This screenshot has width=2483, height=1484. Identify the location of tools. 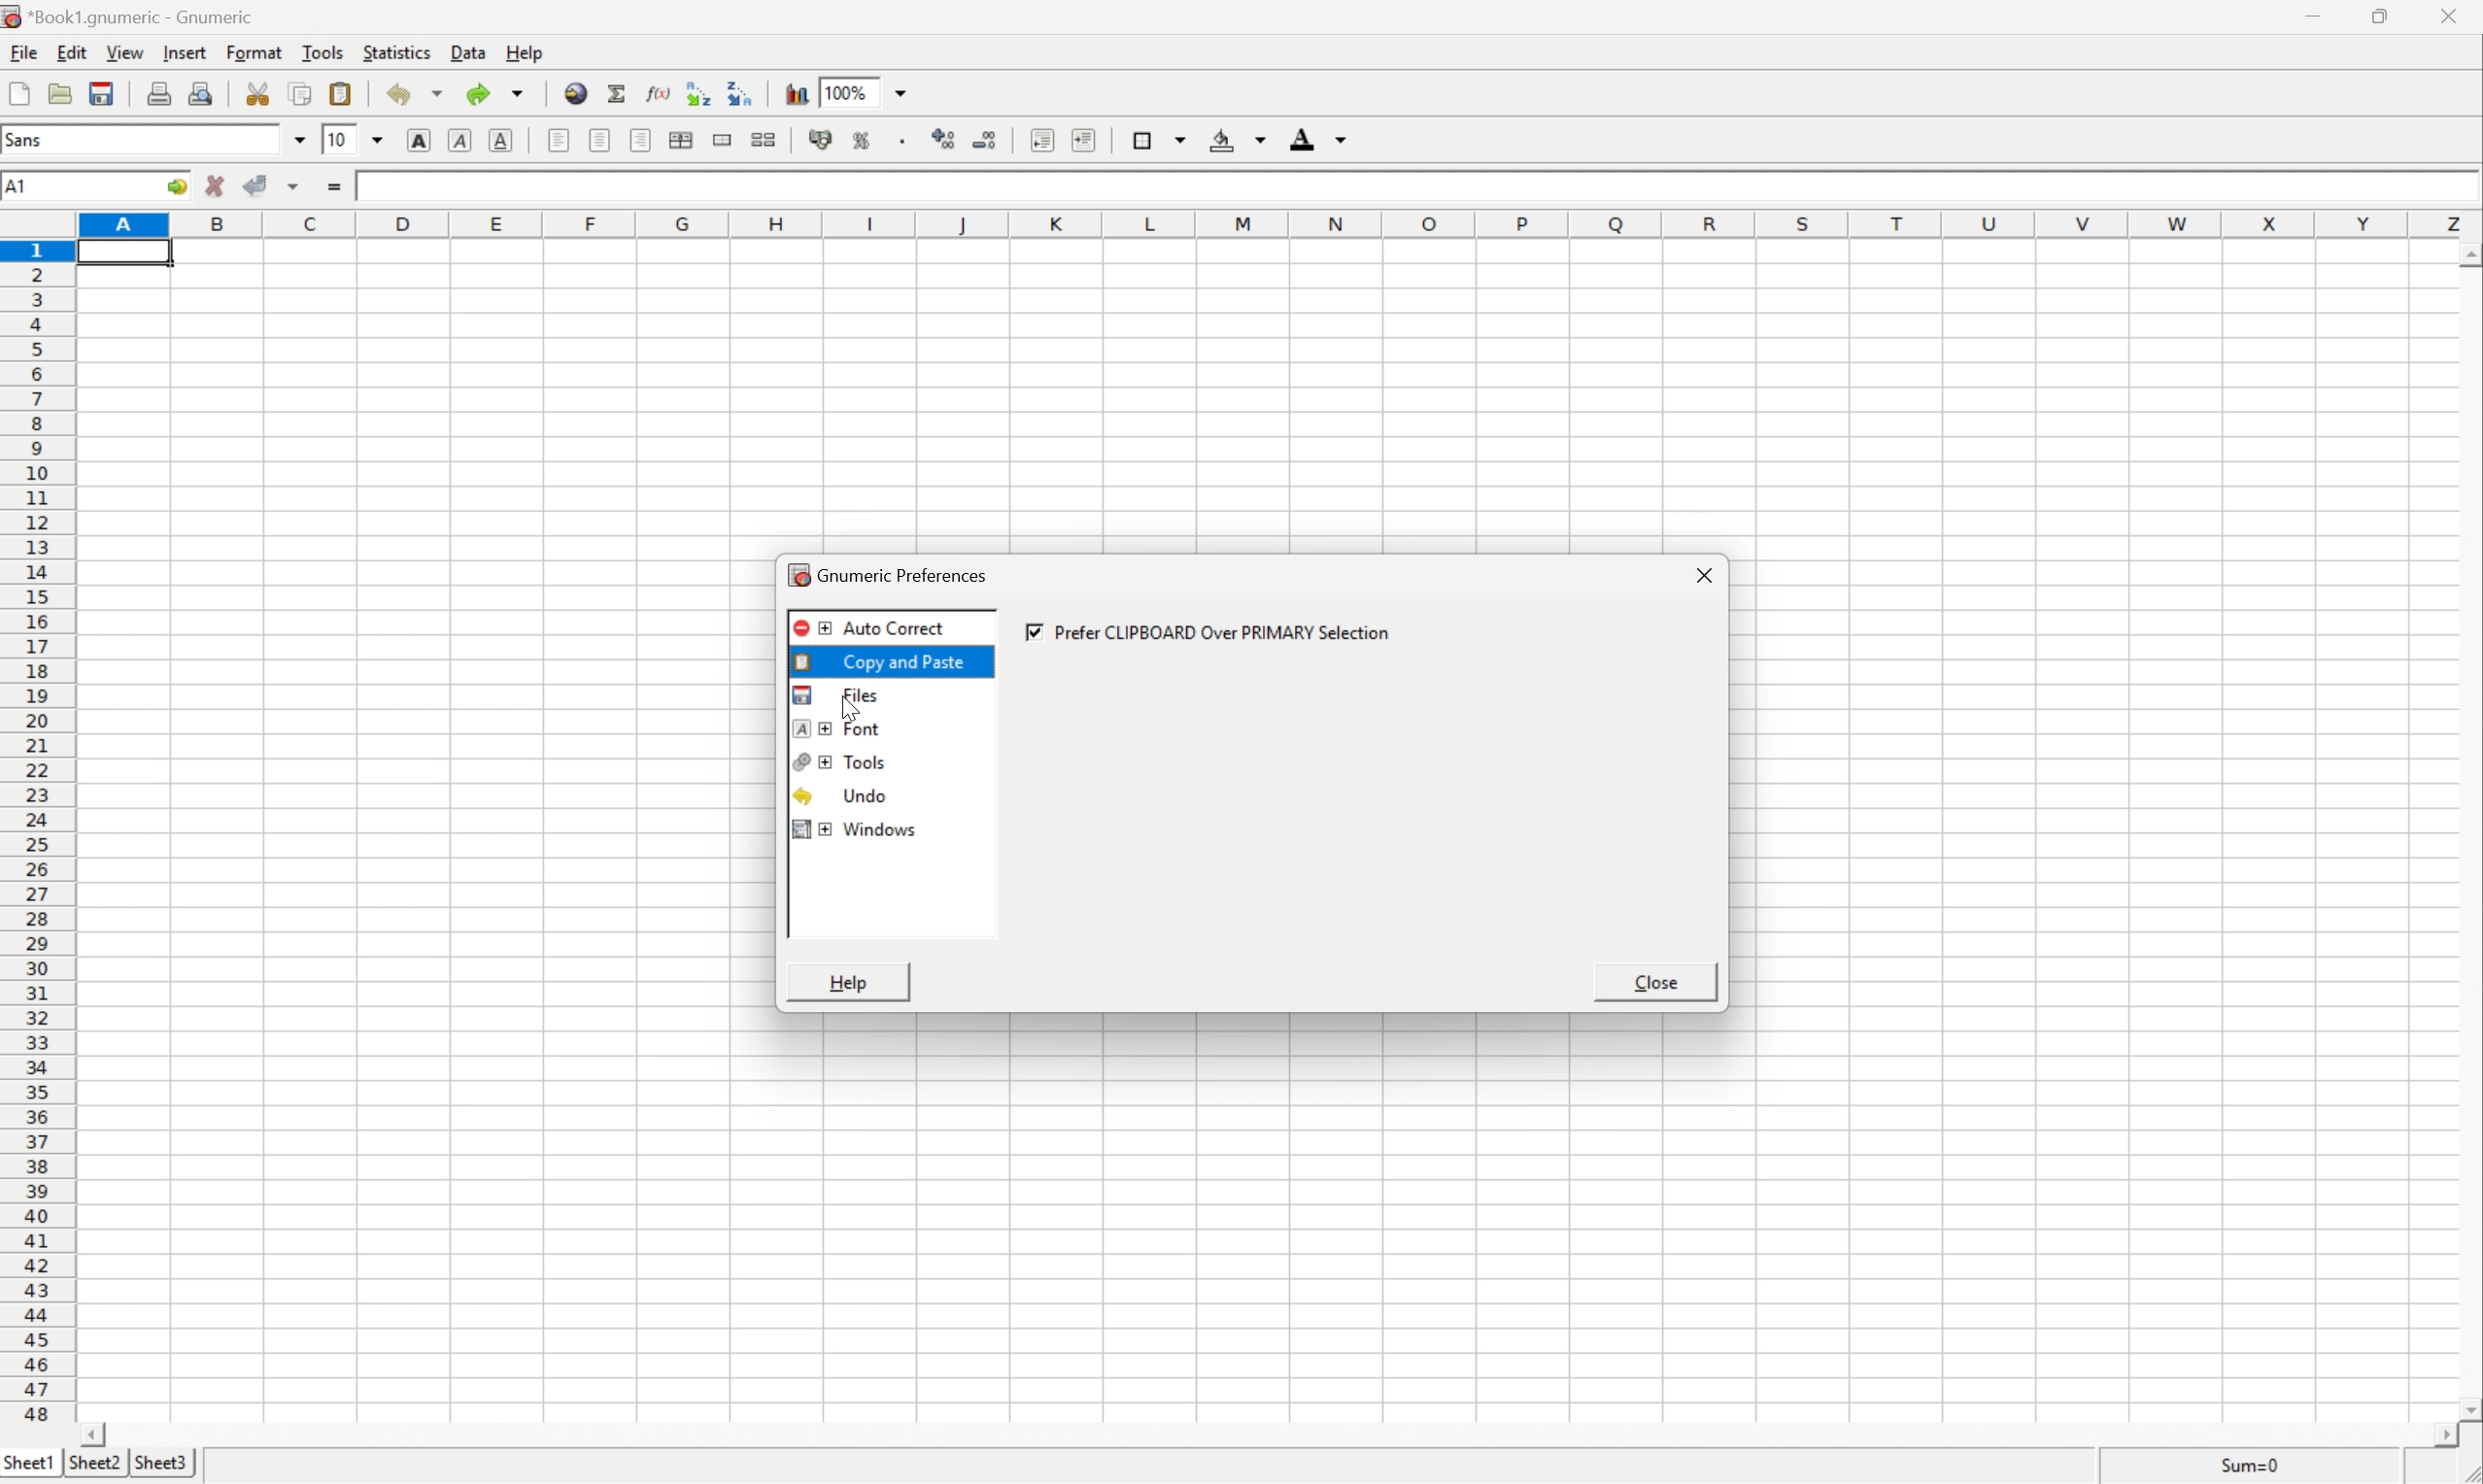
(841, 765).